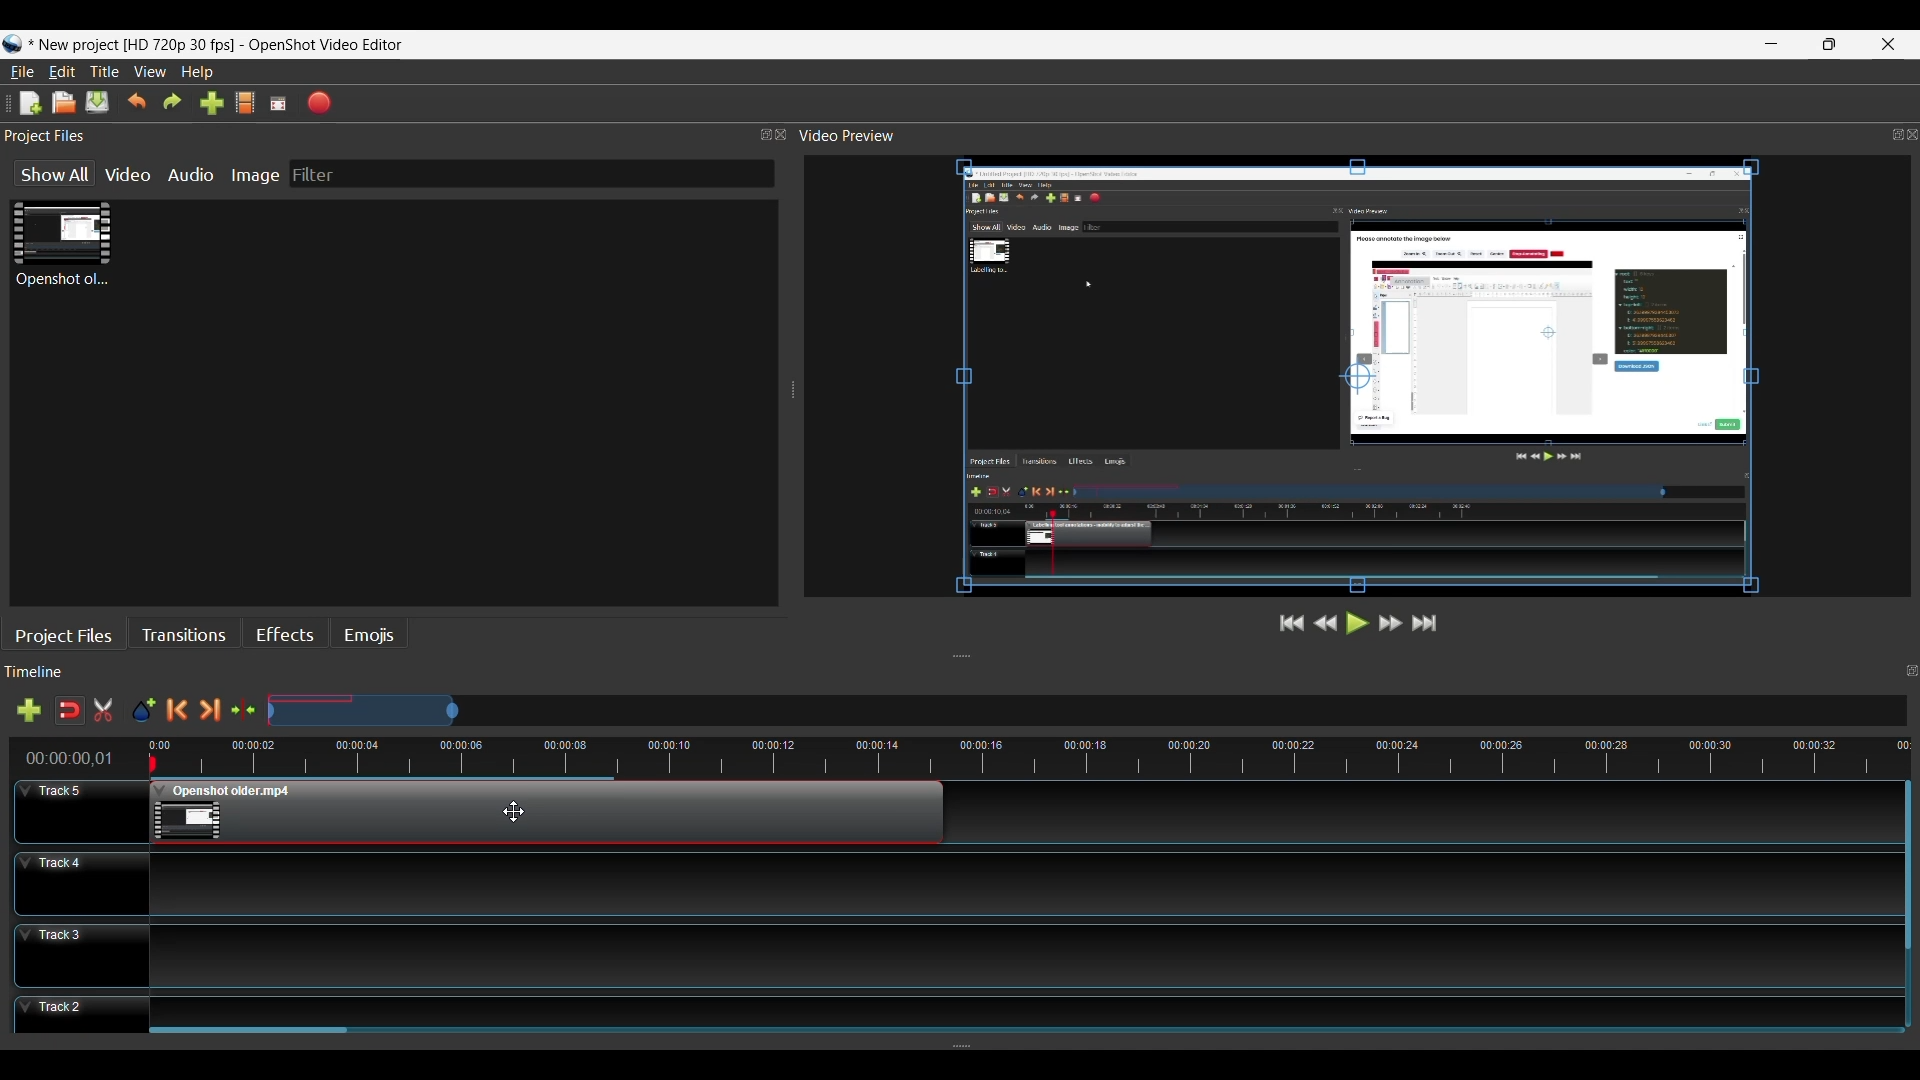 This screenshot has height=1080, width=1920. I want to click on Project Files, so click(394, 137).